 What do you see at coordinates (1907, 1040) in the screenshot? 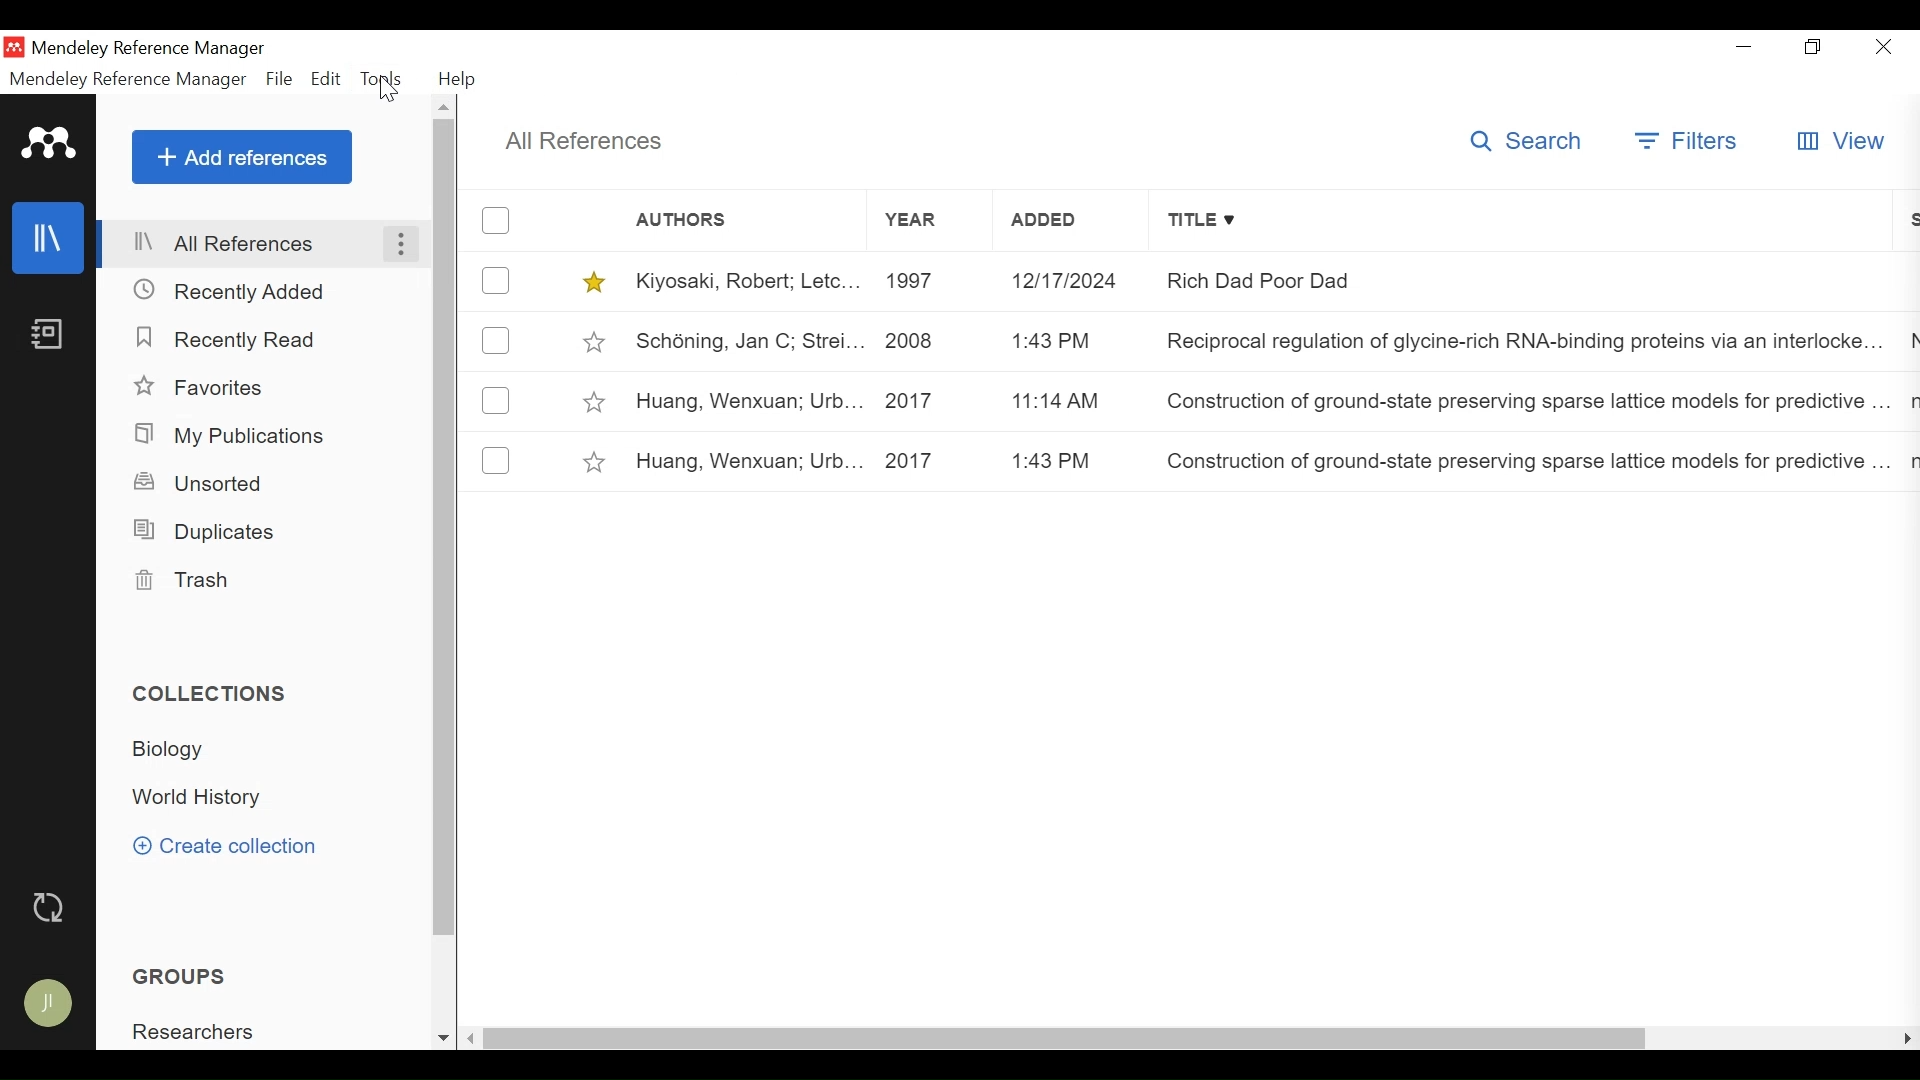
I see `Scroll Right` at bounding box center [1907, 1040].